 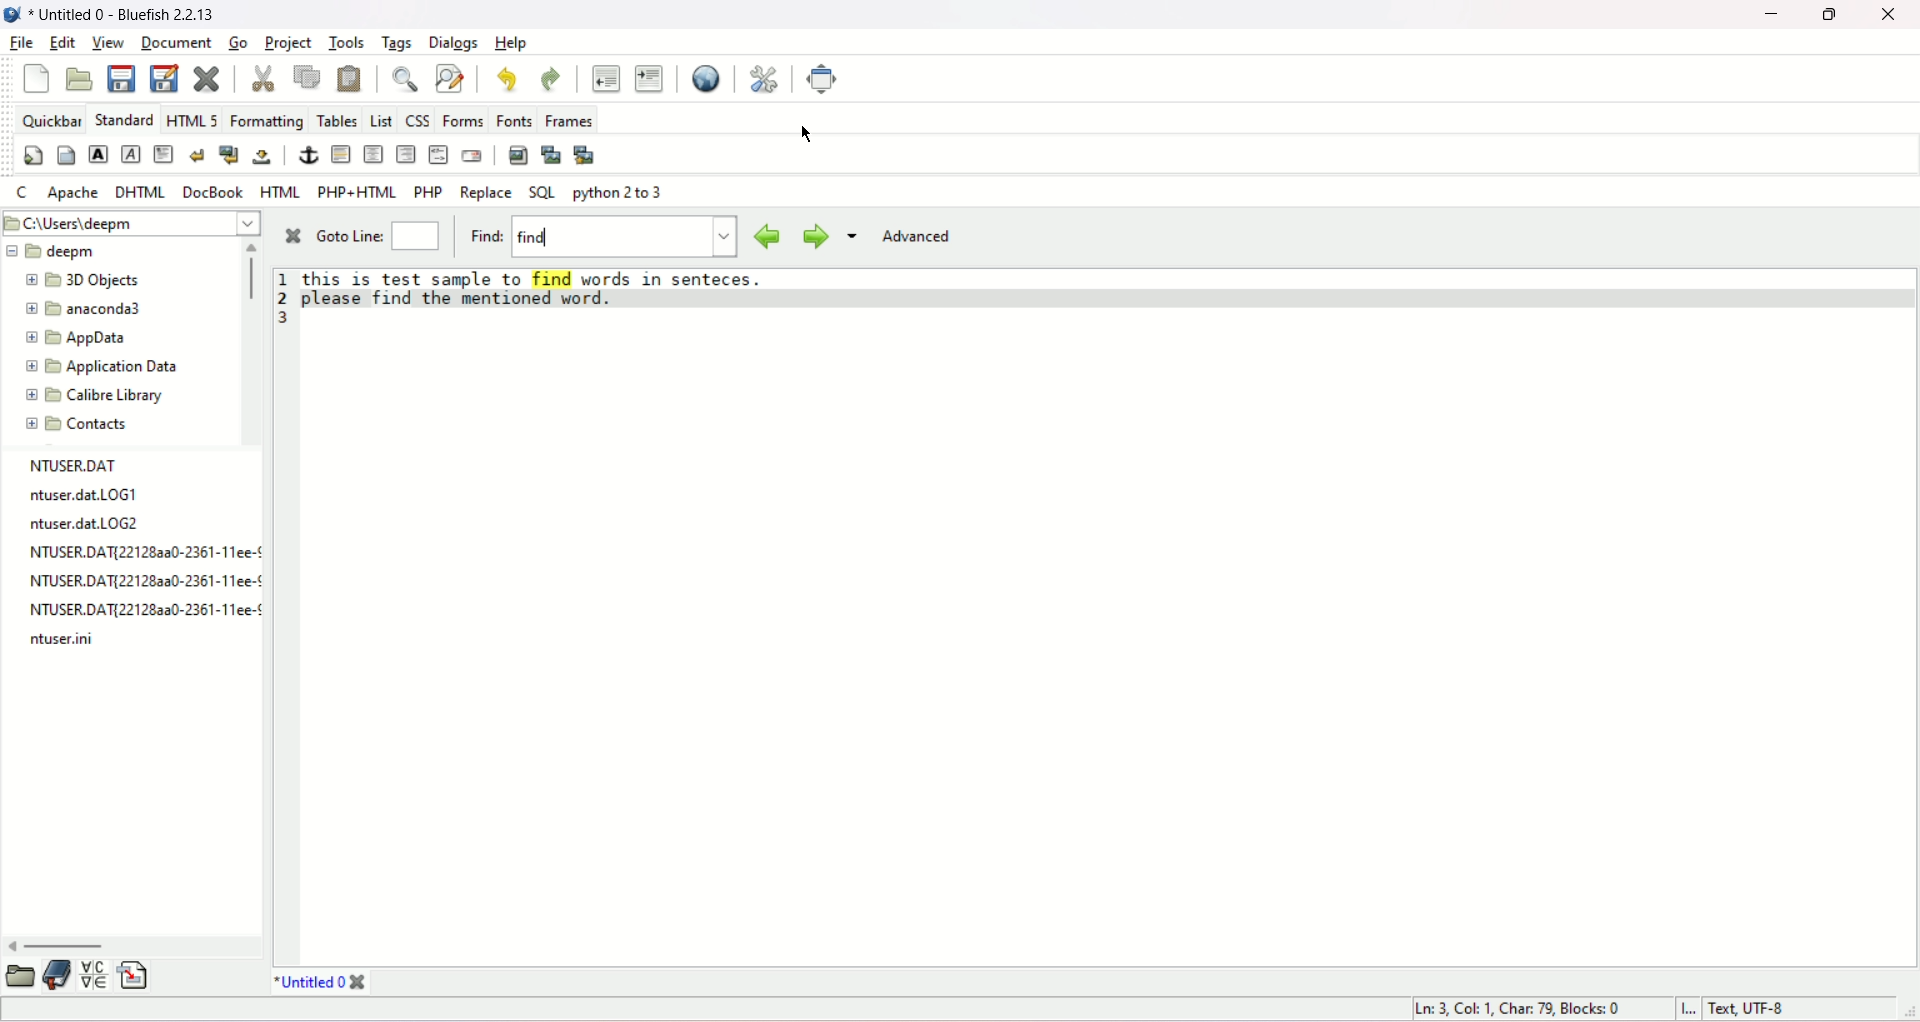 What do you see at coordinates (77, 426) in the screenshot?
I see `contacts` at bounding box center [77, 426].